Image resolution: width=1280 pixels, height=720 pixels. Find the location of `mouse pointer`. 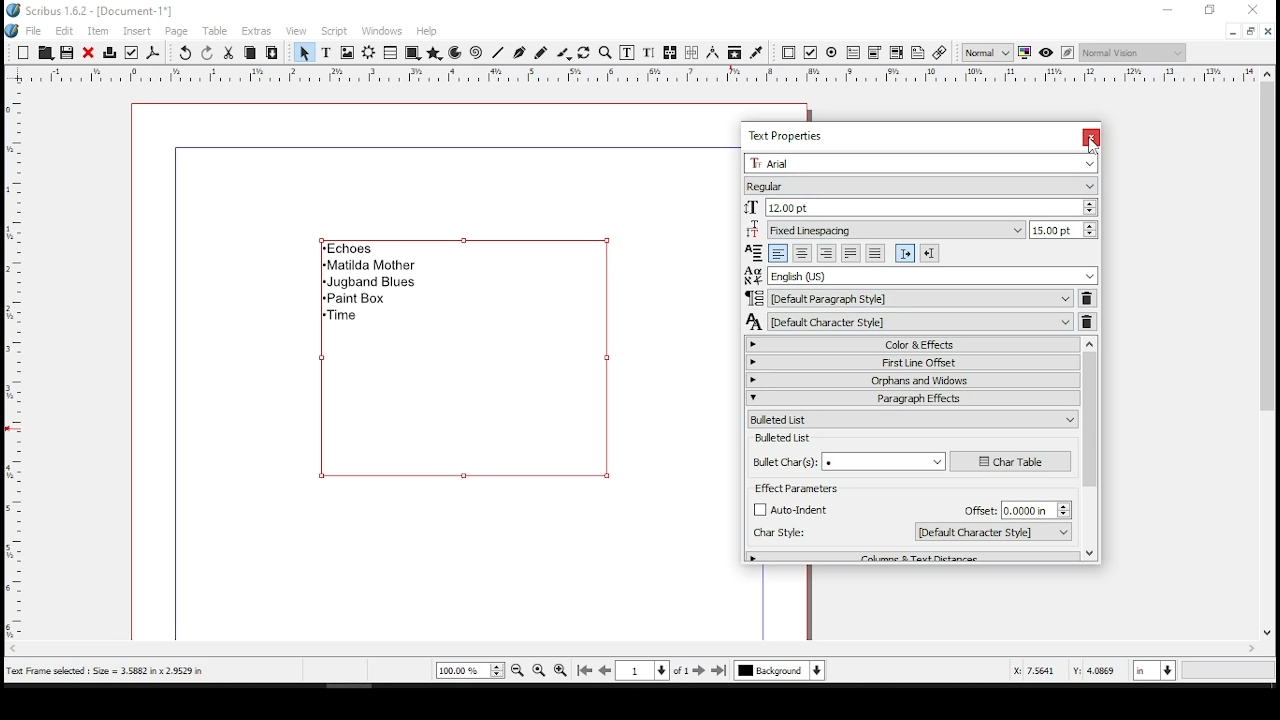

mouse pointer is located at coordinates (1090, 144).